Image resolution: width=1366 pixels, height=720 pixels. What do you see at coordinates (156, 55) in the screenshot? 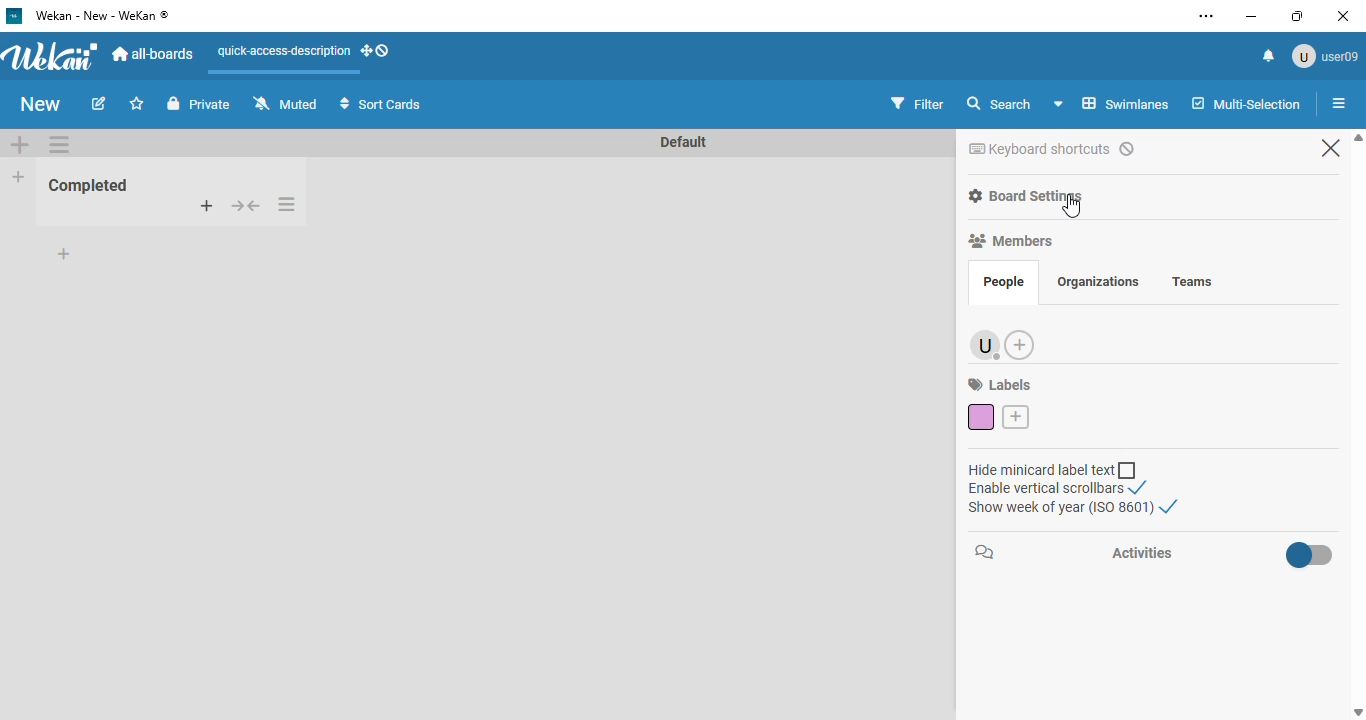
I see `all-boards` at bounding box center [156, 55].